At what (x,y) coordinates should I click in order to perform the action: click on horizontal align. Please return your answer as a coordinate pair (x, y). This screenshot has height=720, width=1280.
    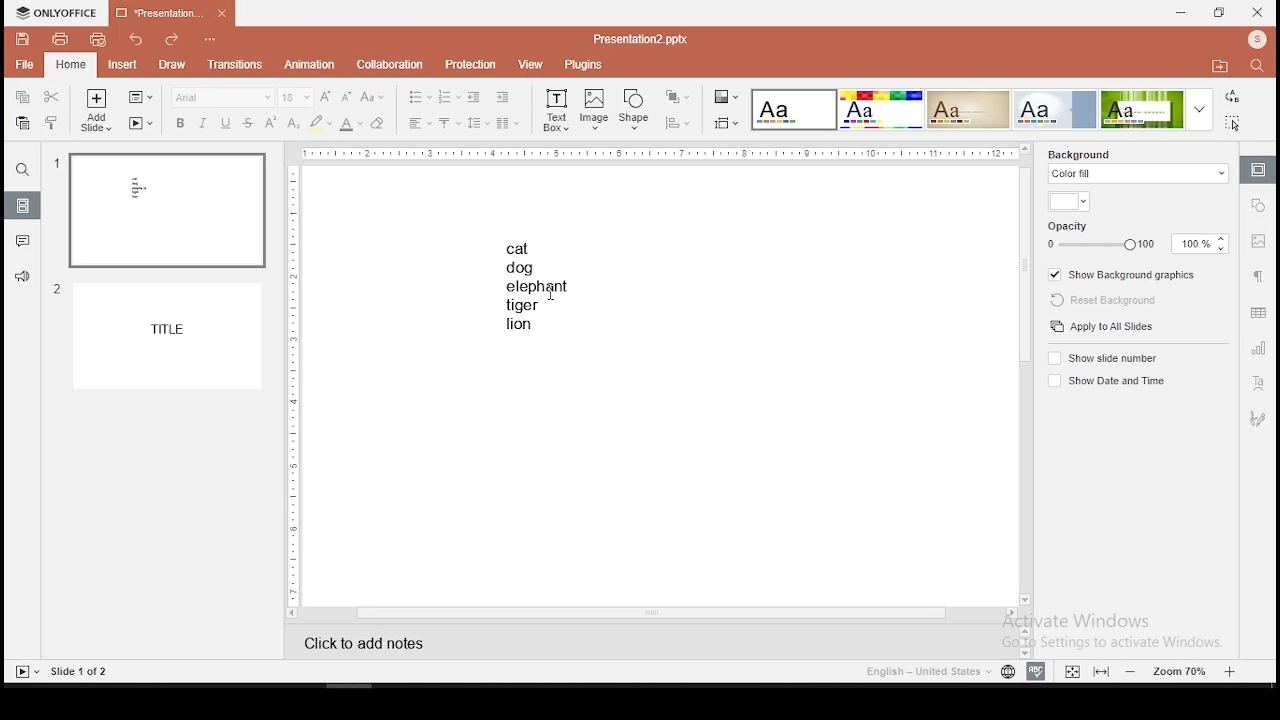
    Looking at the image, I should click on (421, 123).